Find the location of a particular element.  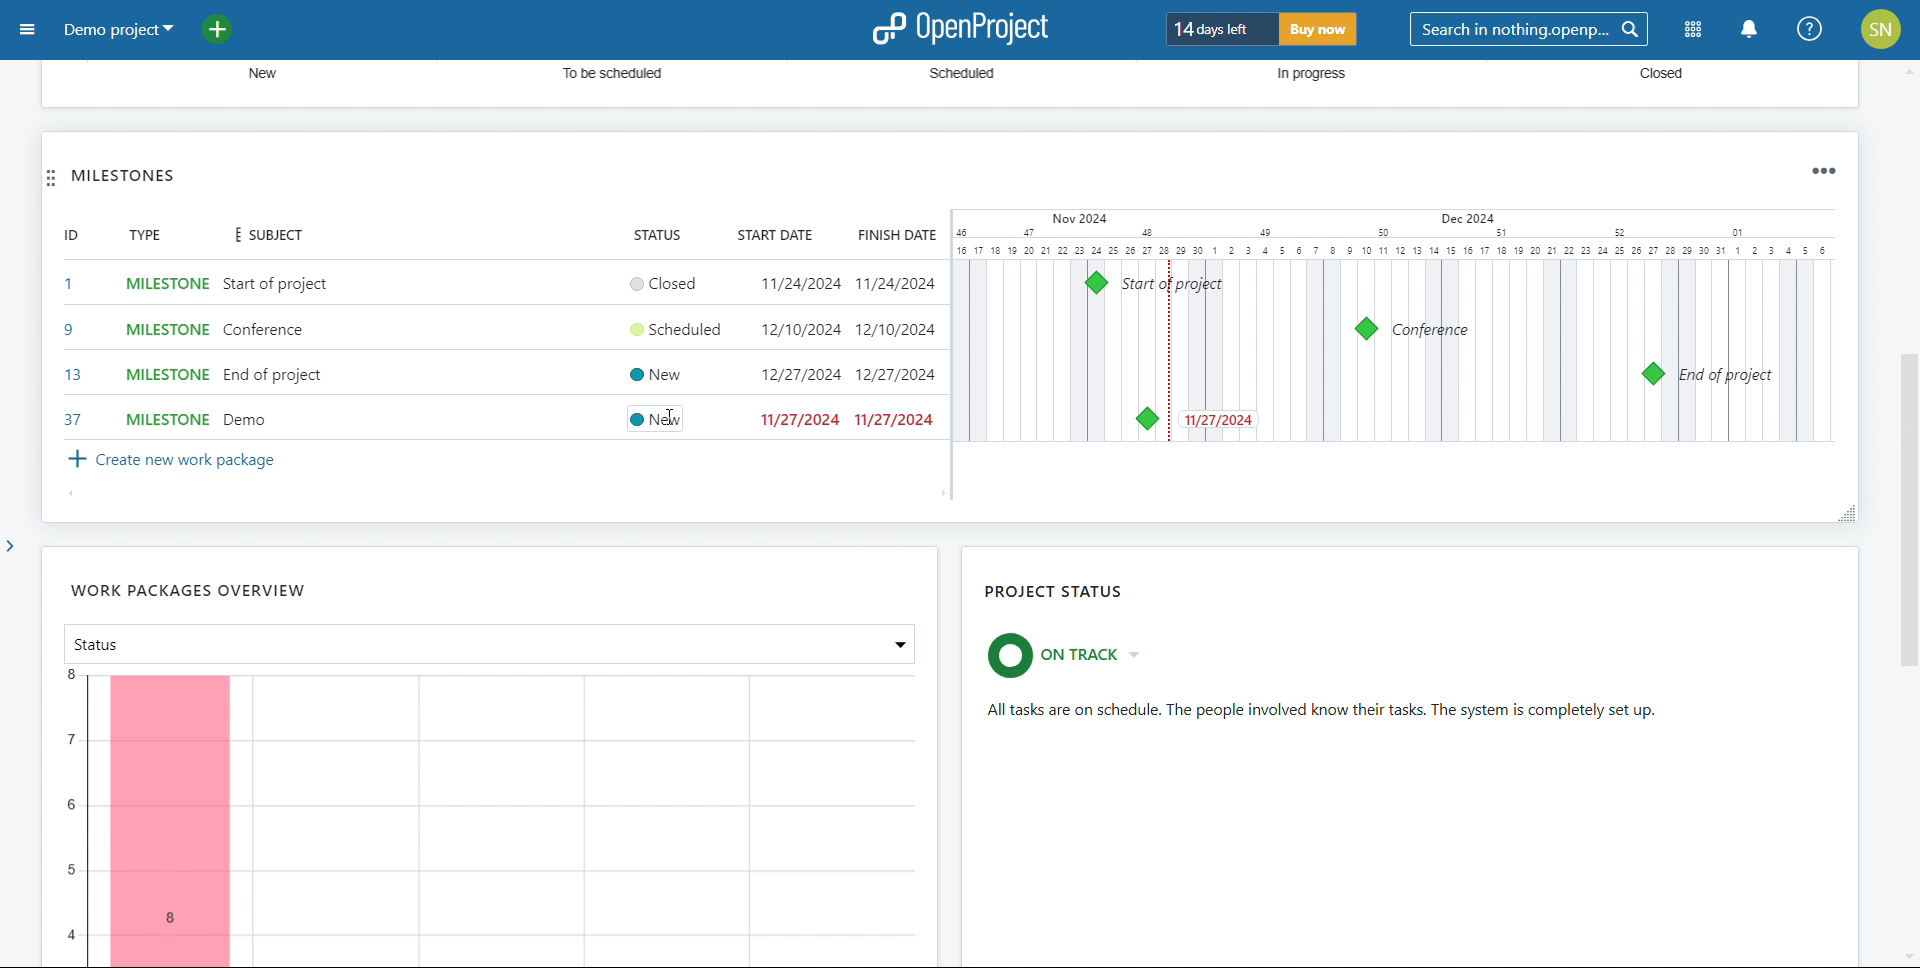

move widget is located at coordinates (51, 179).